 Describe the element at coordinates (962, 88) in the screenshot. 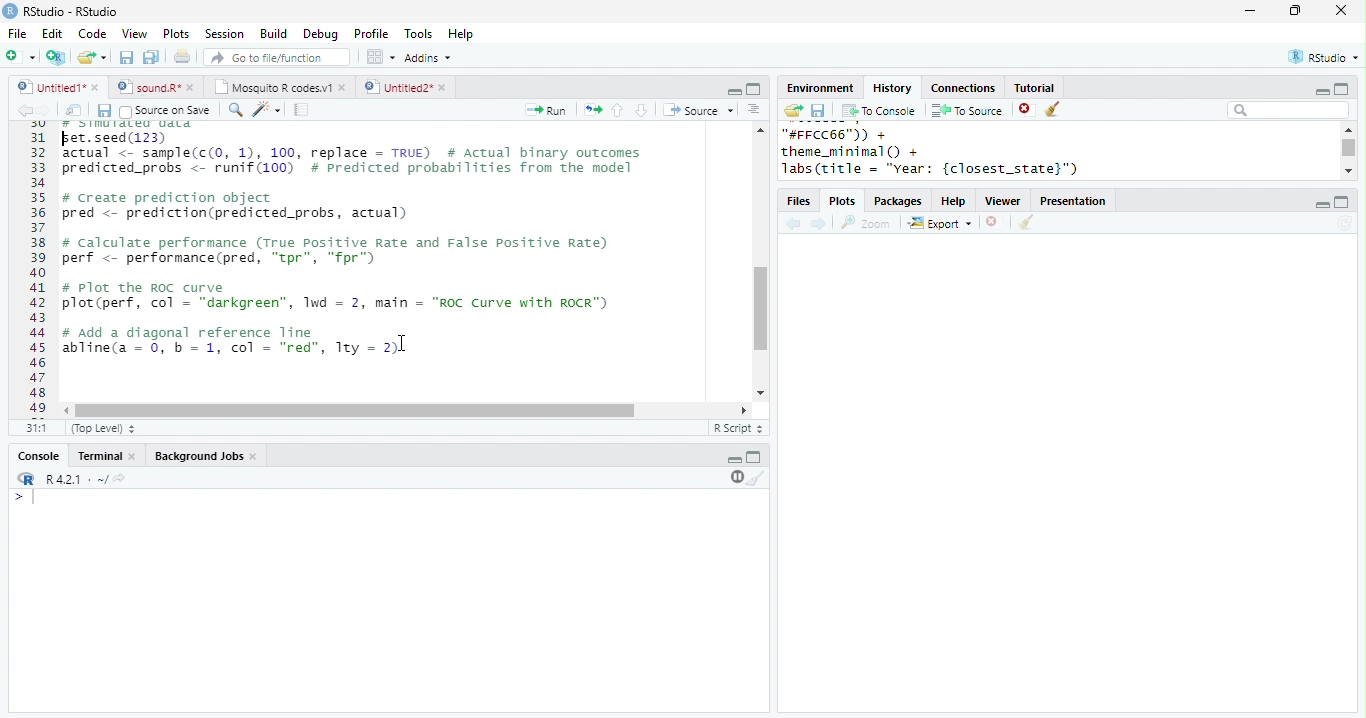

I see `Connections` at that location.